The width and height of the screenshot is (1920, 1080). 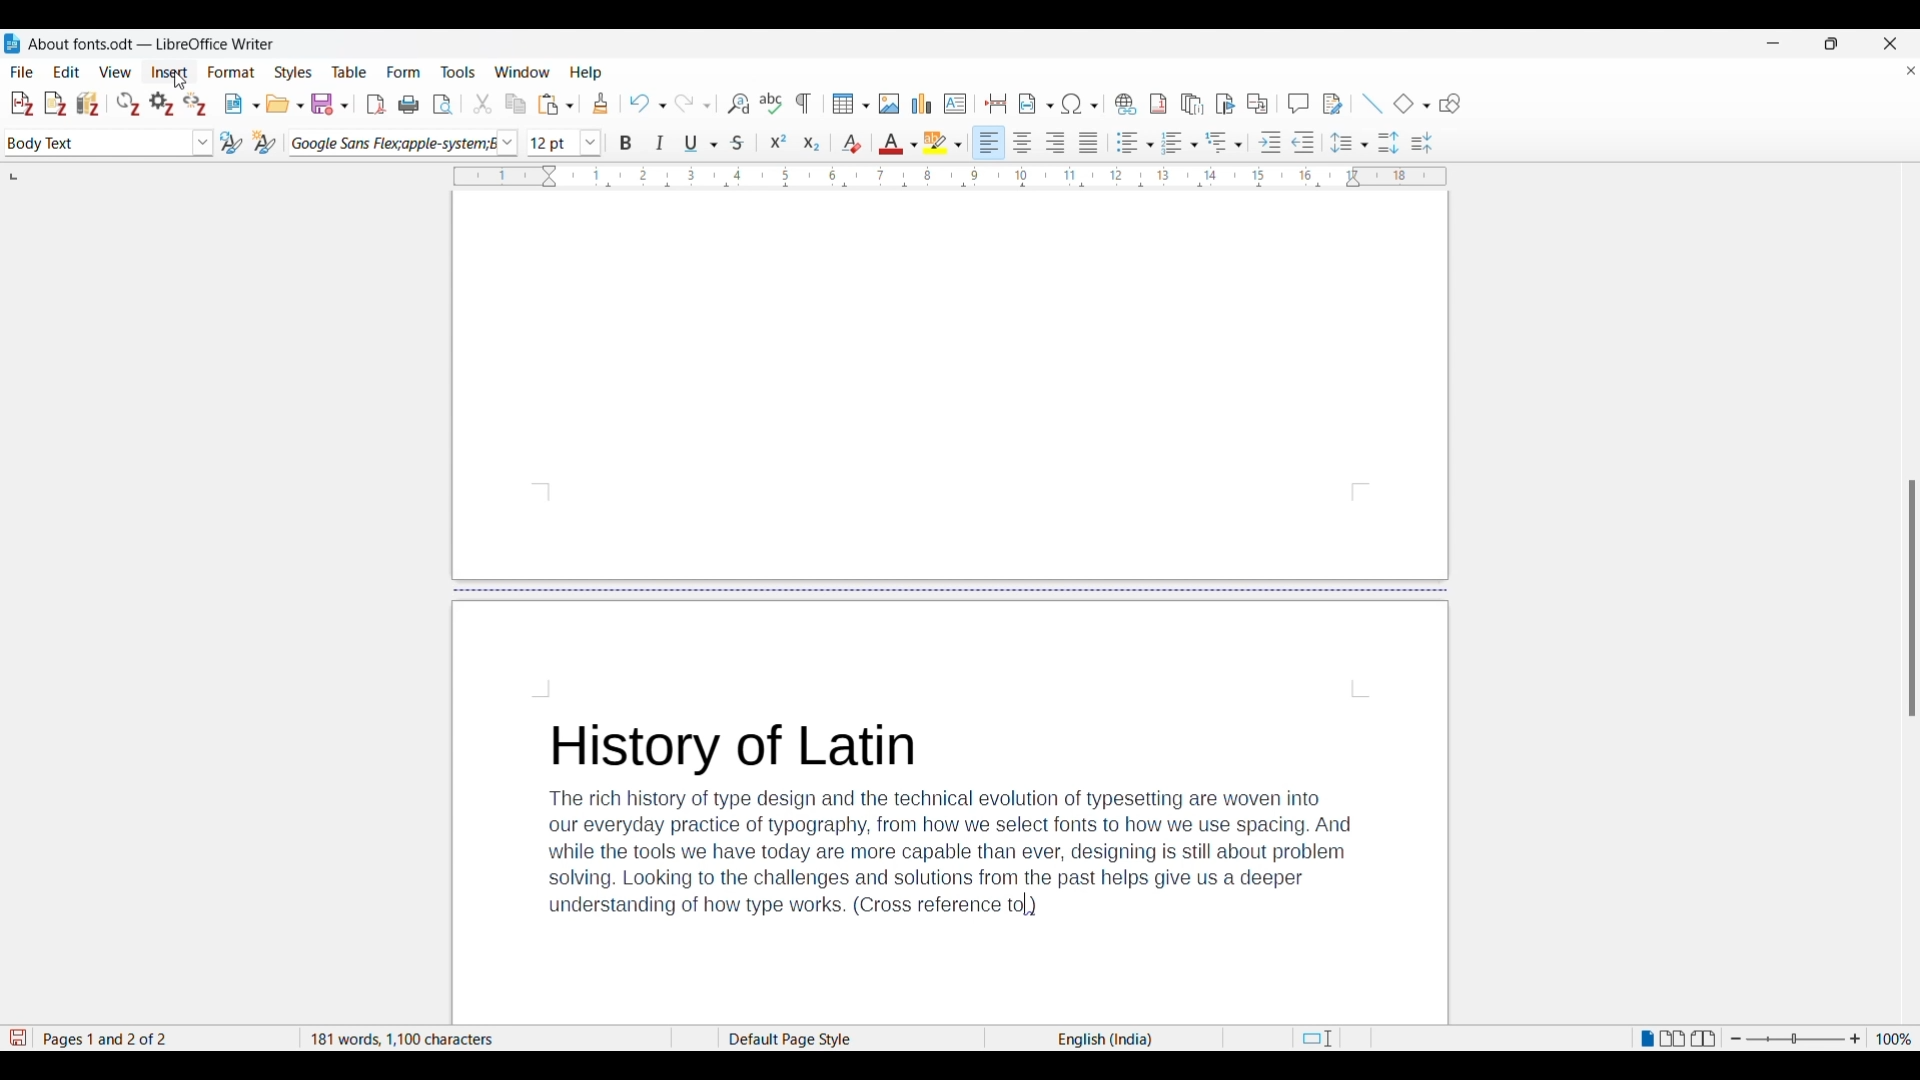 I want to click on Current zoom factor, so click(x=1894, y=1039).